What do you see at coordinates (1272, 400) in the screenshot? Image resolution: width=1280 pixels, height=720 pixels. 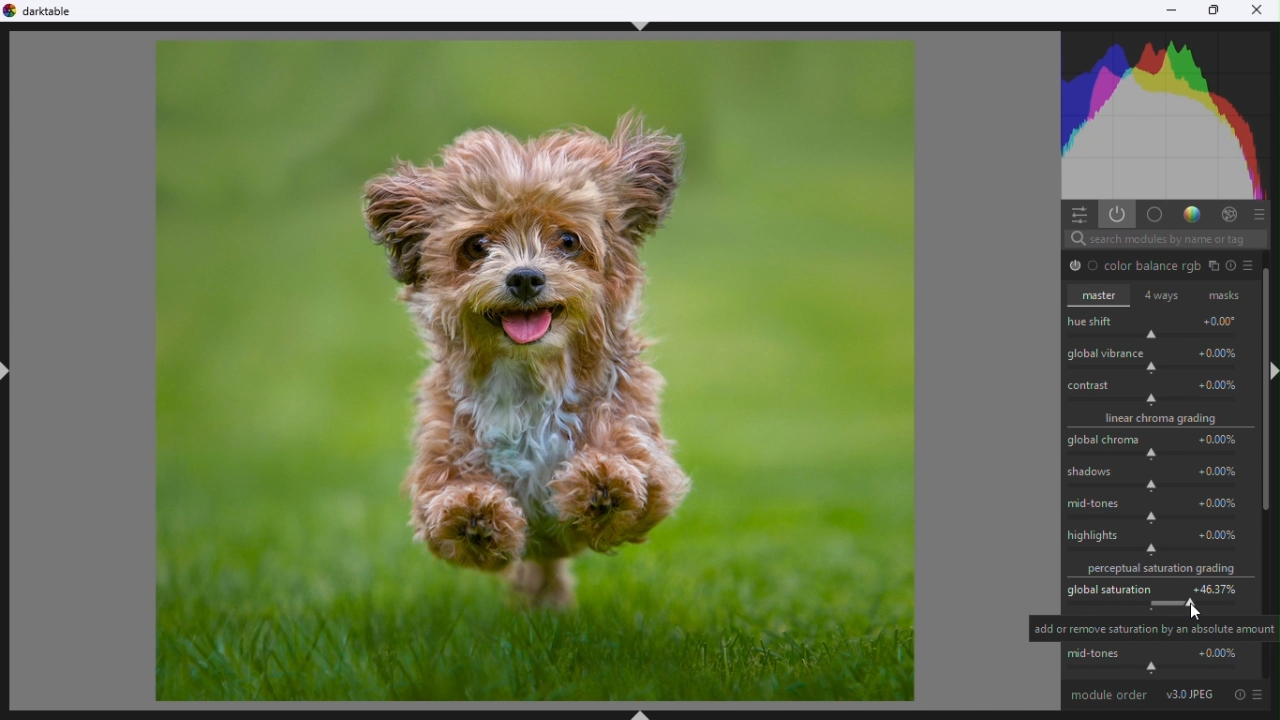 I see `Vertical scrollbar` at bounding box center [1272, 400].